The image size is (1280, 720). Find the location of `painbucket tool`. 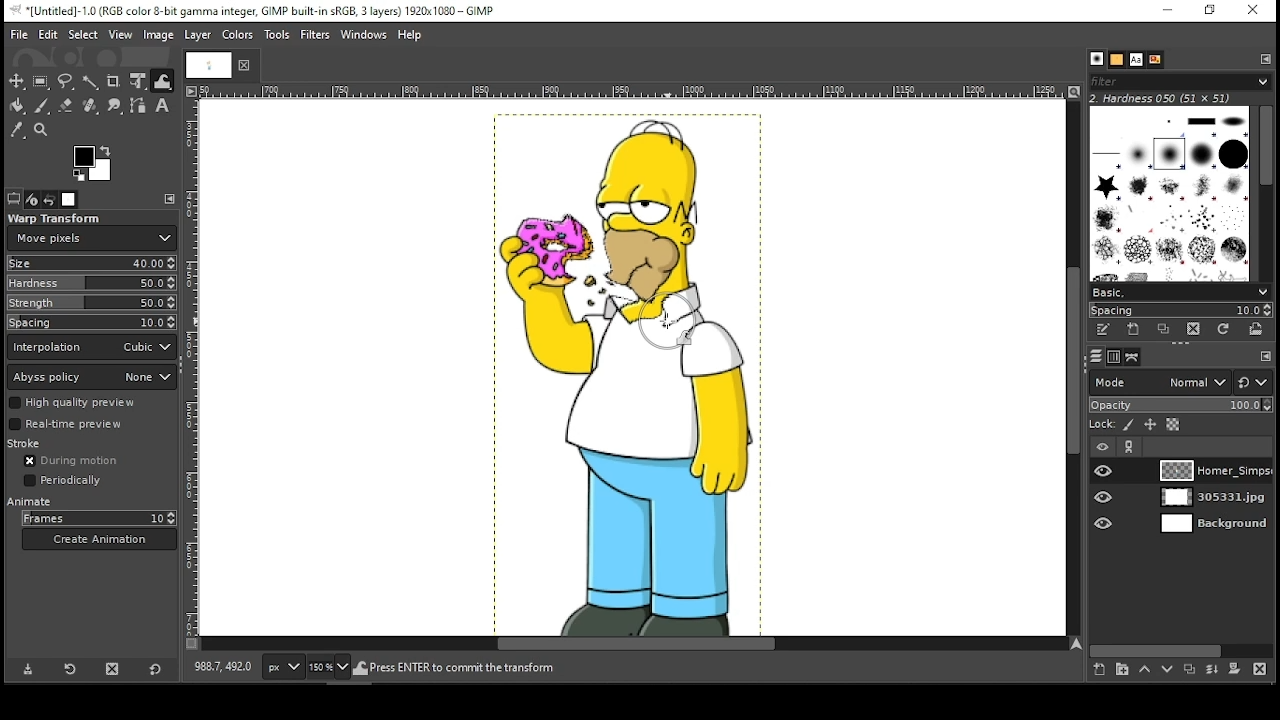

painbucket tool is located at coordinates (16, 106).